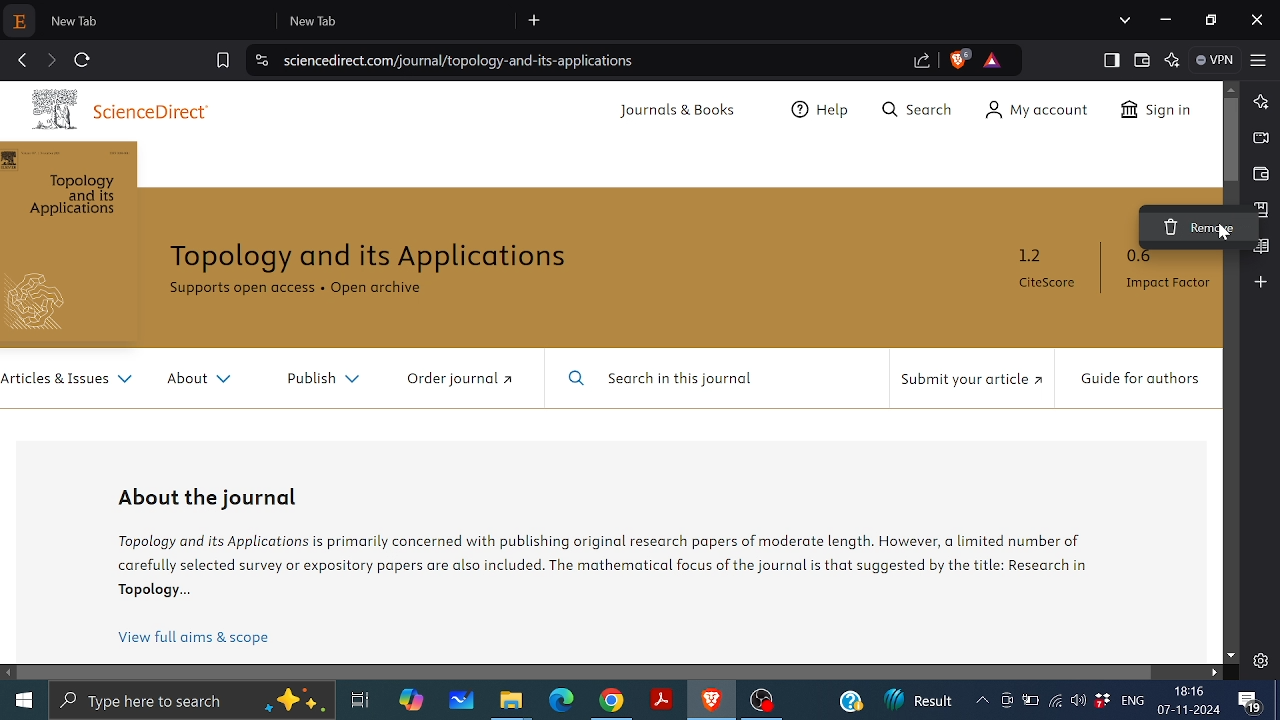 The width and height of the screenshot is (1280, 720). I want to click on About the Journal, so click(213, 496).